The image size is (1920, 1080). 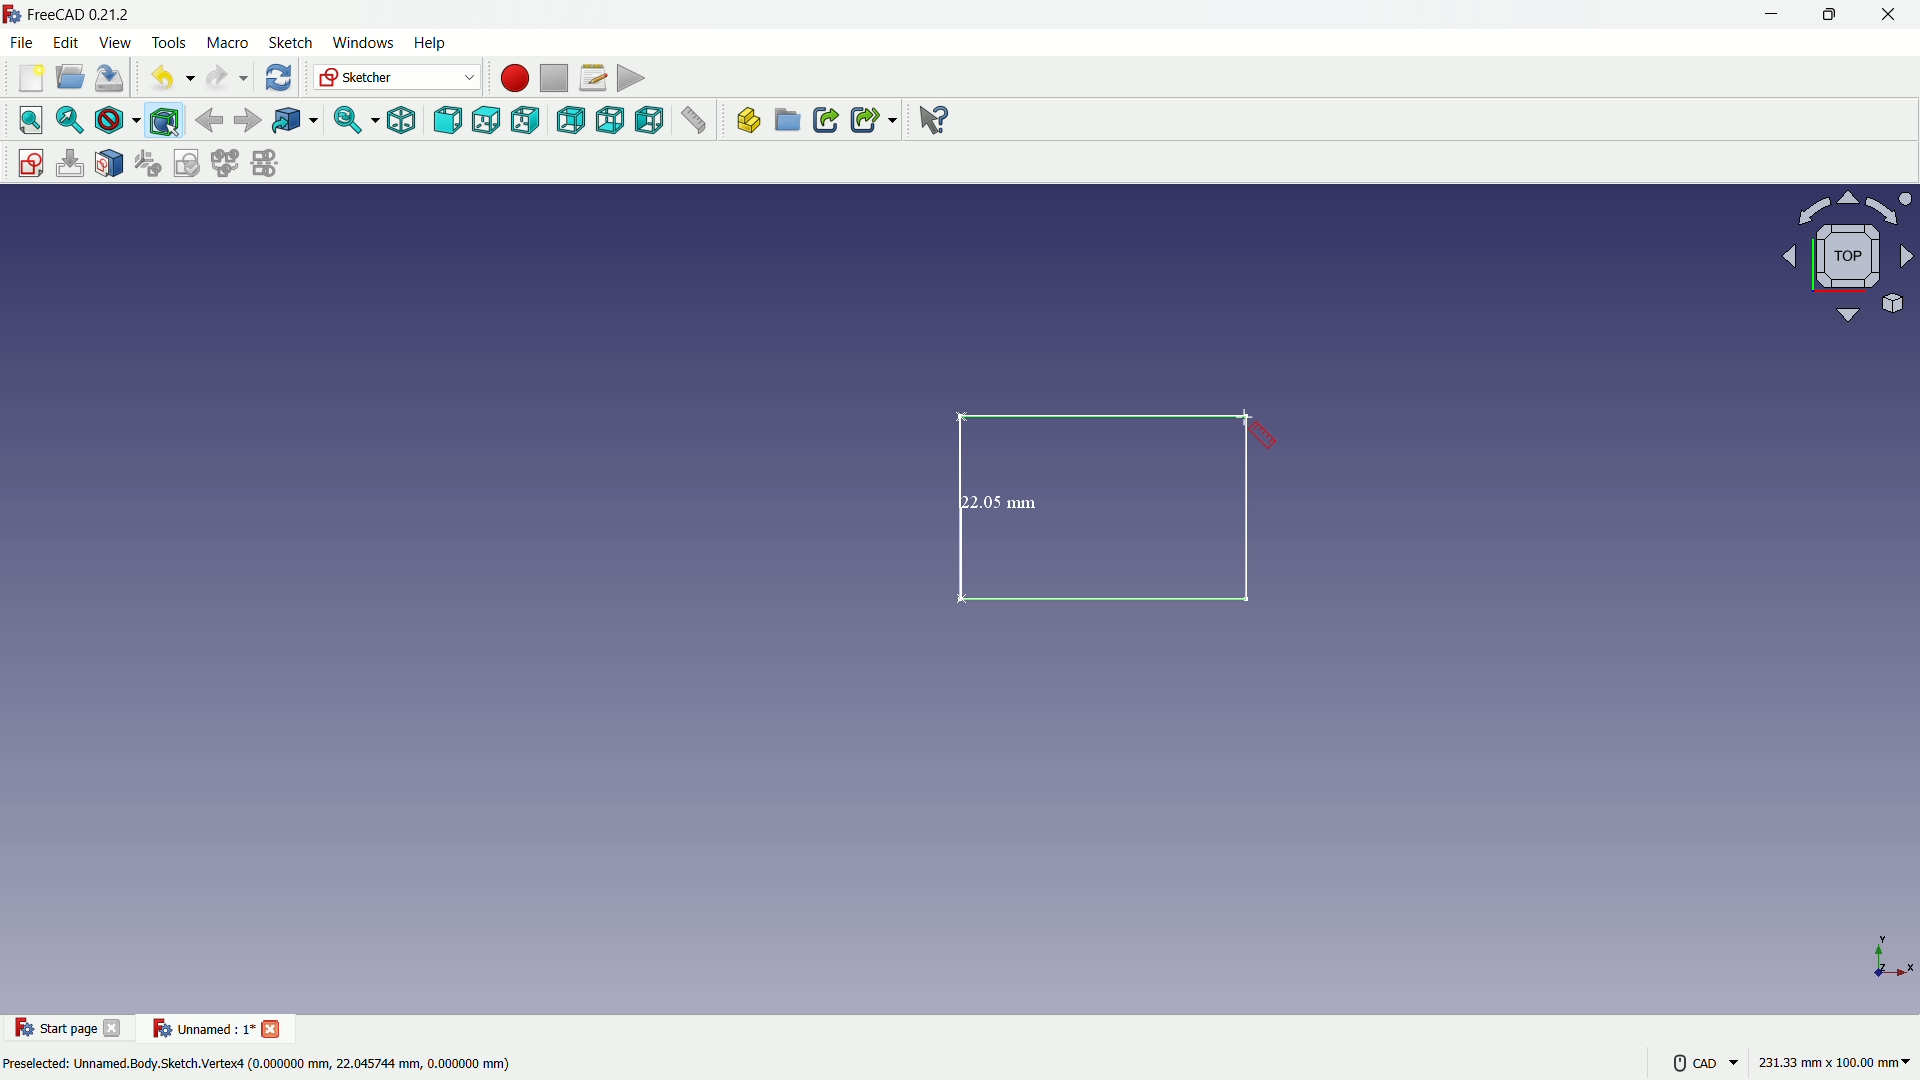 What do you see at coordinates (1768, 15) in the screenshot?
I see `minimize` at bounding box center [1768, 15].